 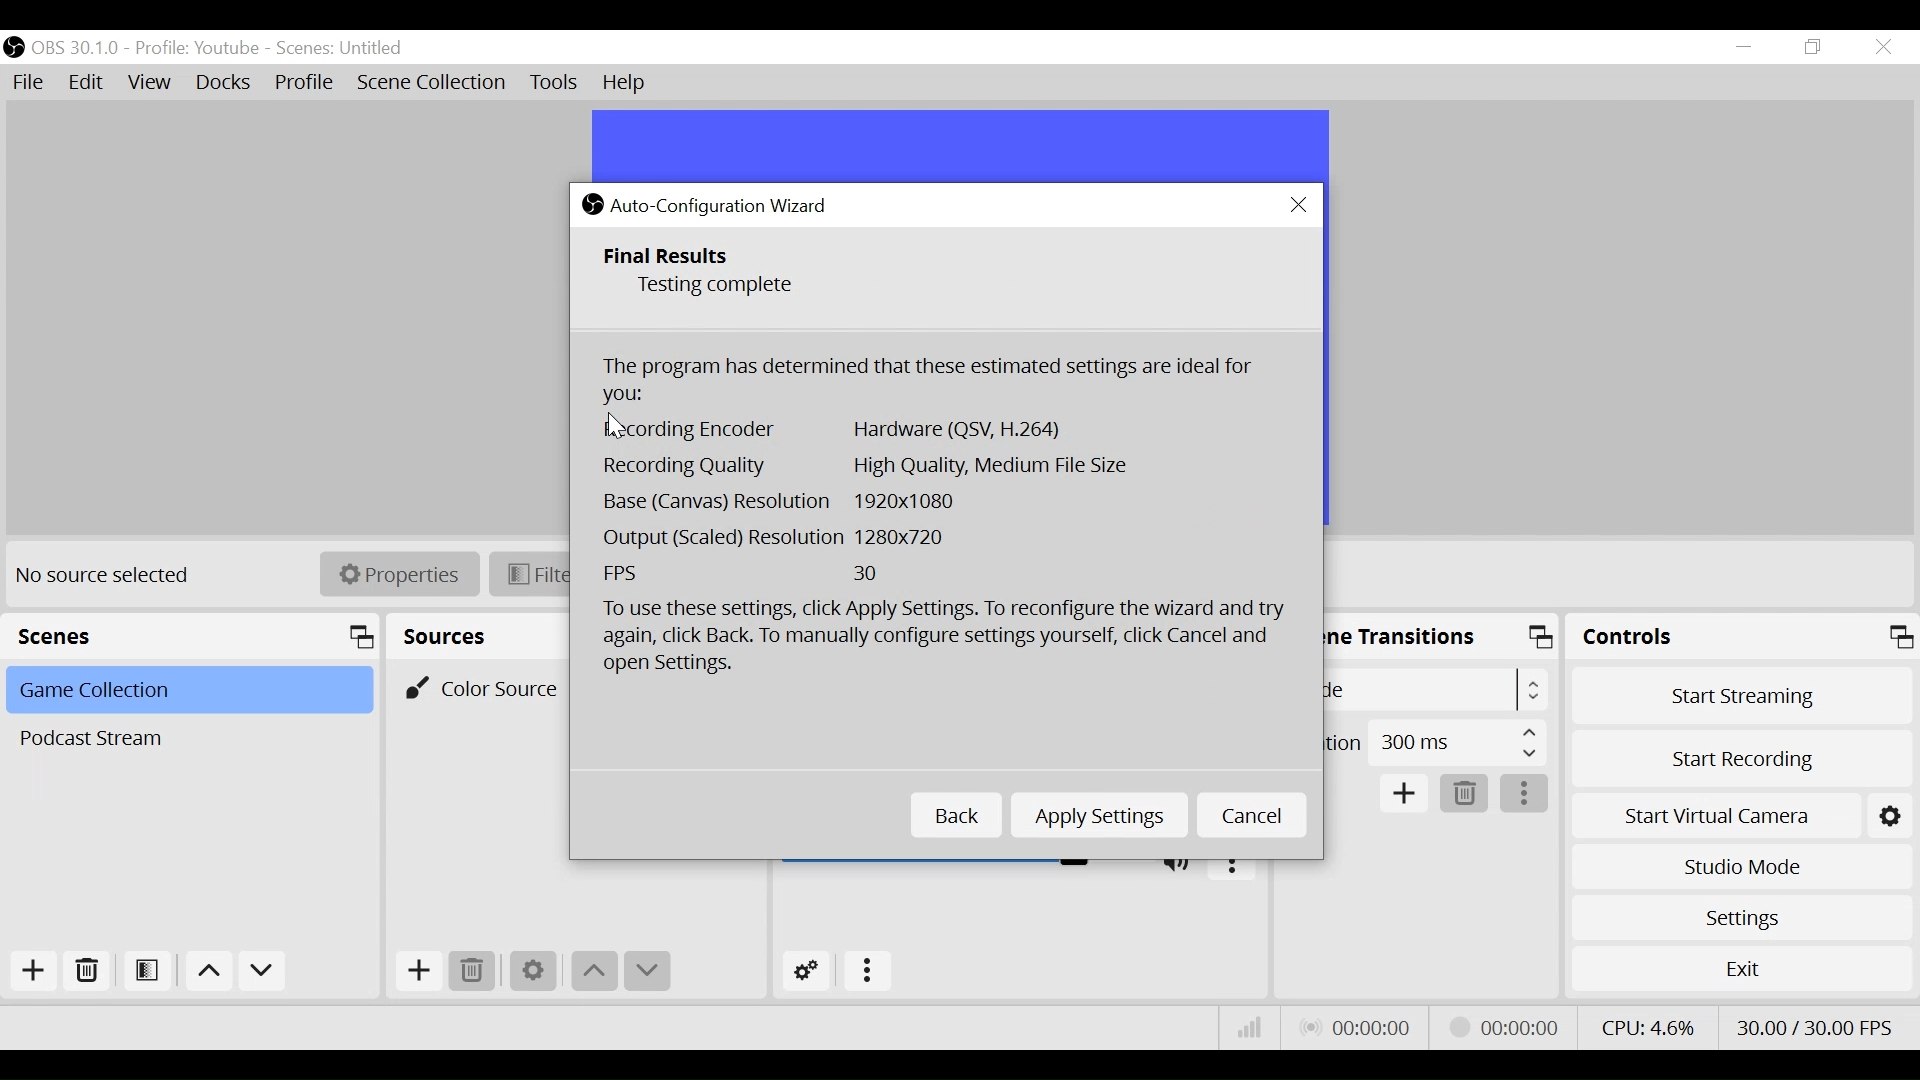 What do you see at coordinates (206, 970) in the screenshot?
I see `Move up` at bounding box center [206, 970].